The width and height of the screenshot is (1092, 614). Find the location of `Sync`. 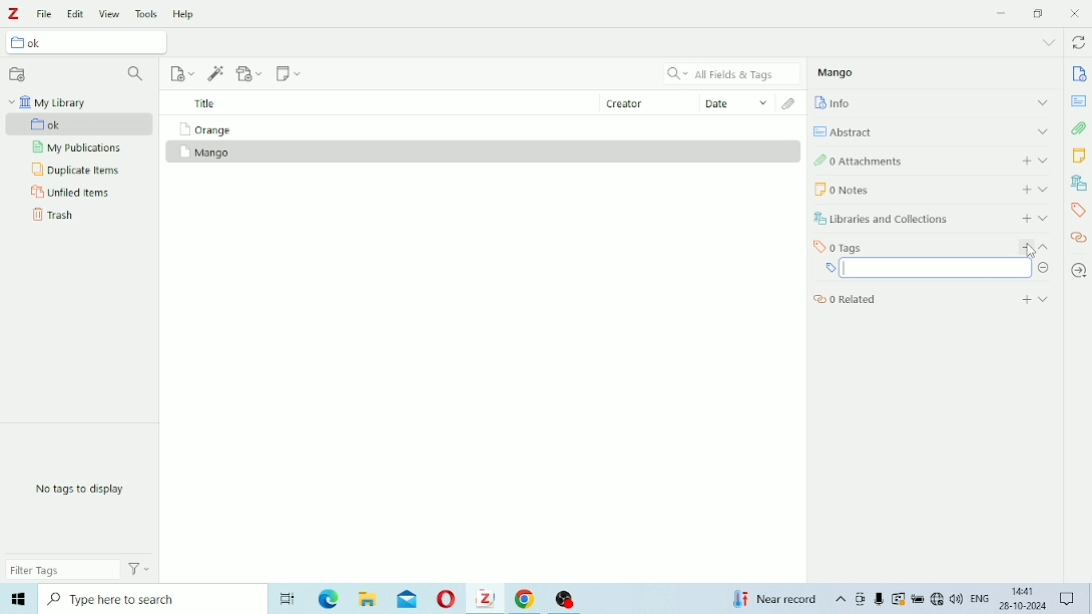

Sync is located at coordinates (1080, 43).